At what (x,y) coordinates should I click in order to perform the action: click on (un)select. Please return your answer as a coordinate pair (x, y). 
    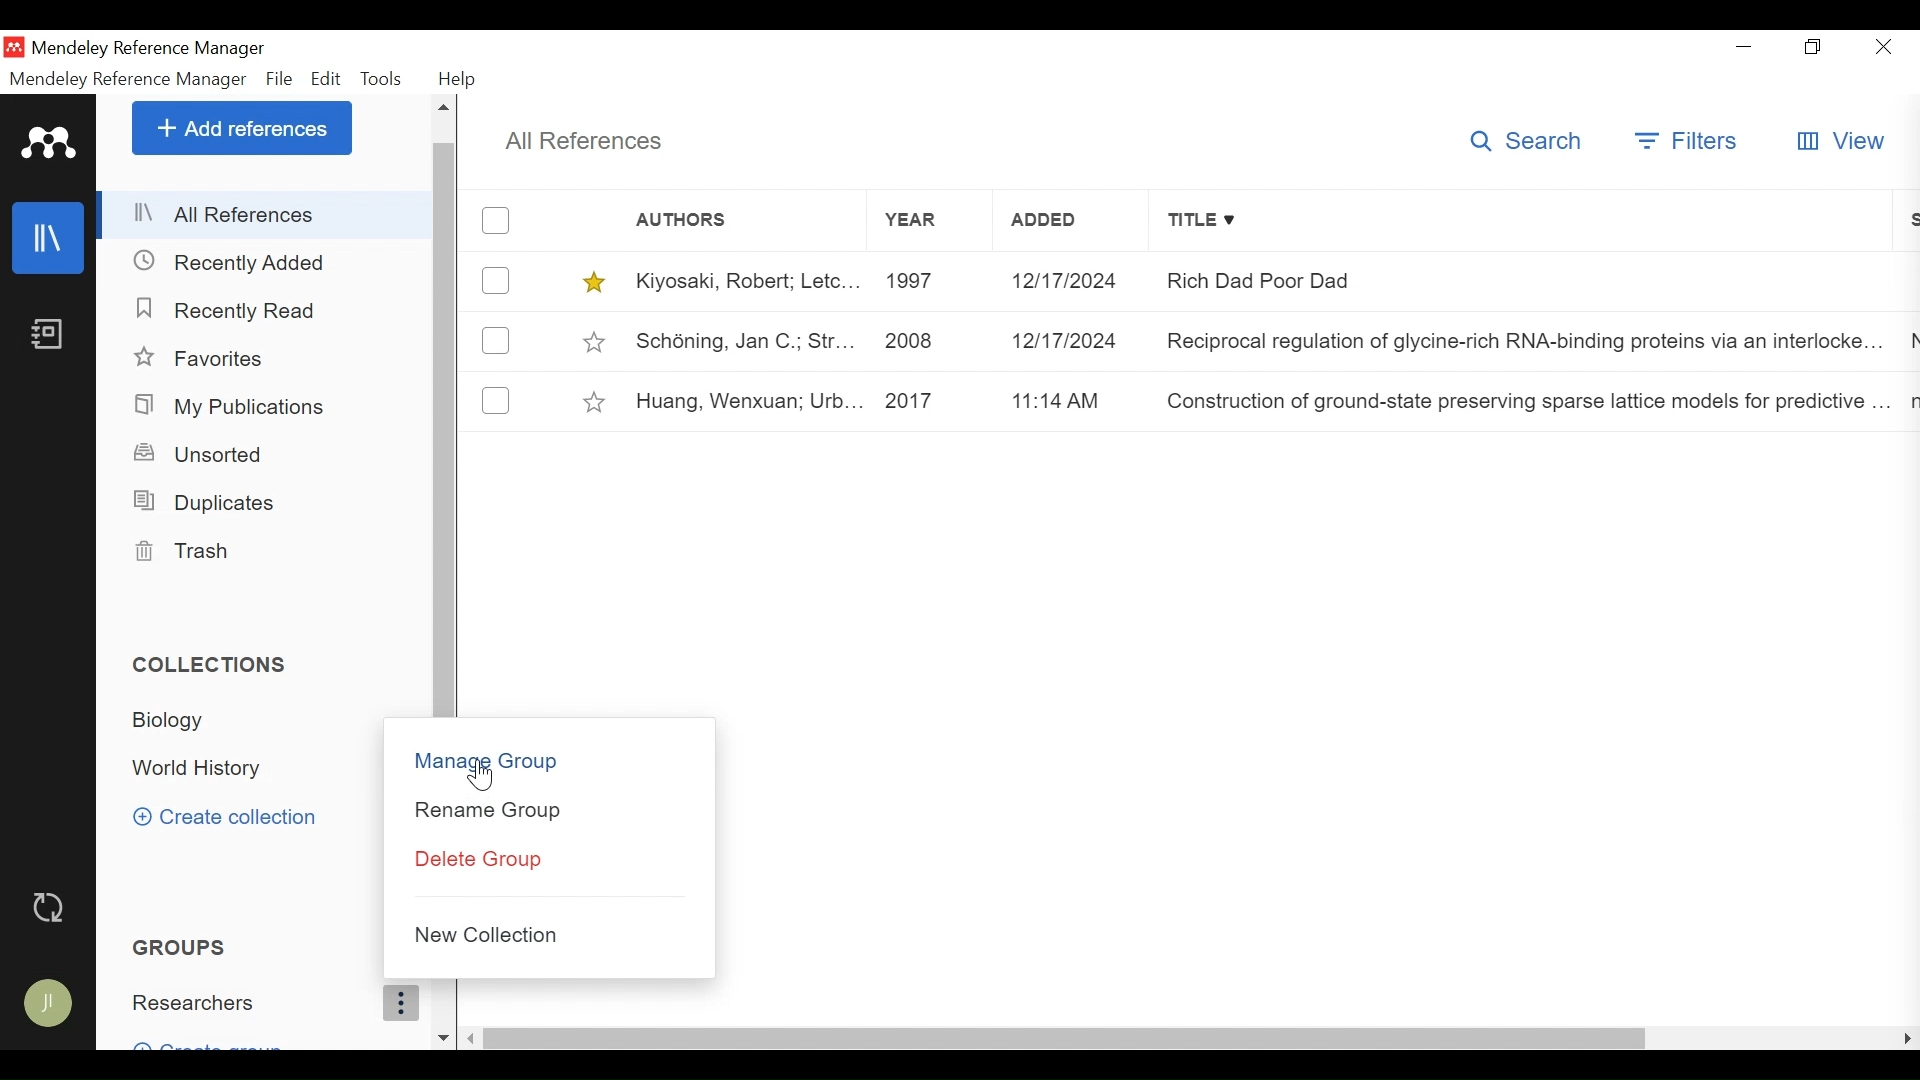
    Looking at the image, I should click on (496, 401).